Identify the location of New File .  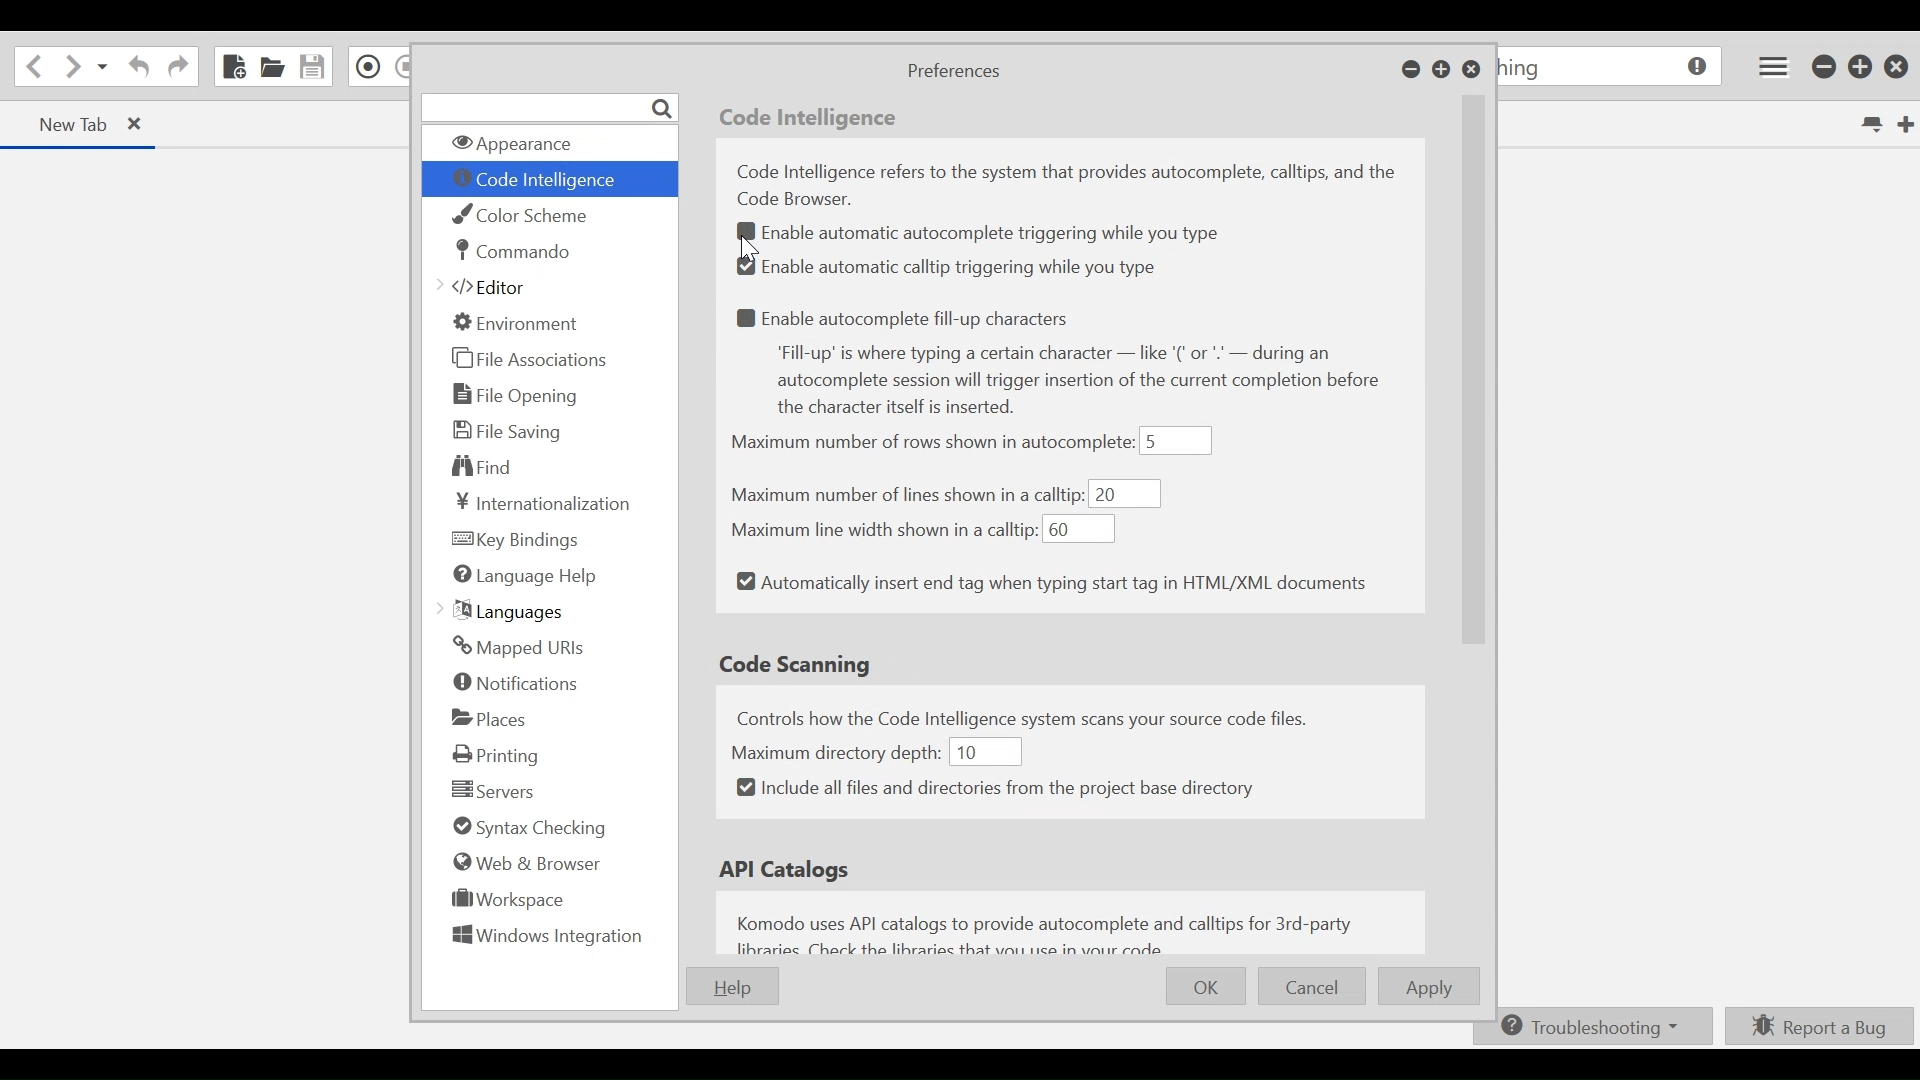
(232, 66).